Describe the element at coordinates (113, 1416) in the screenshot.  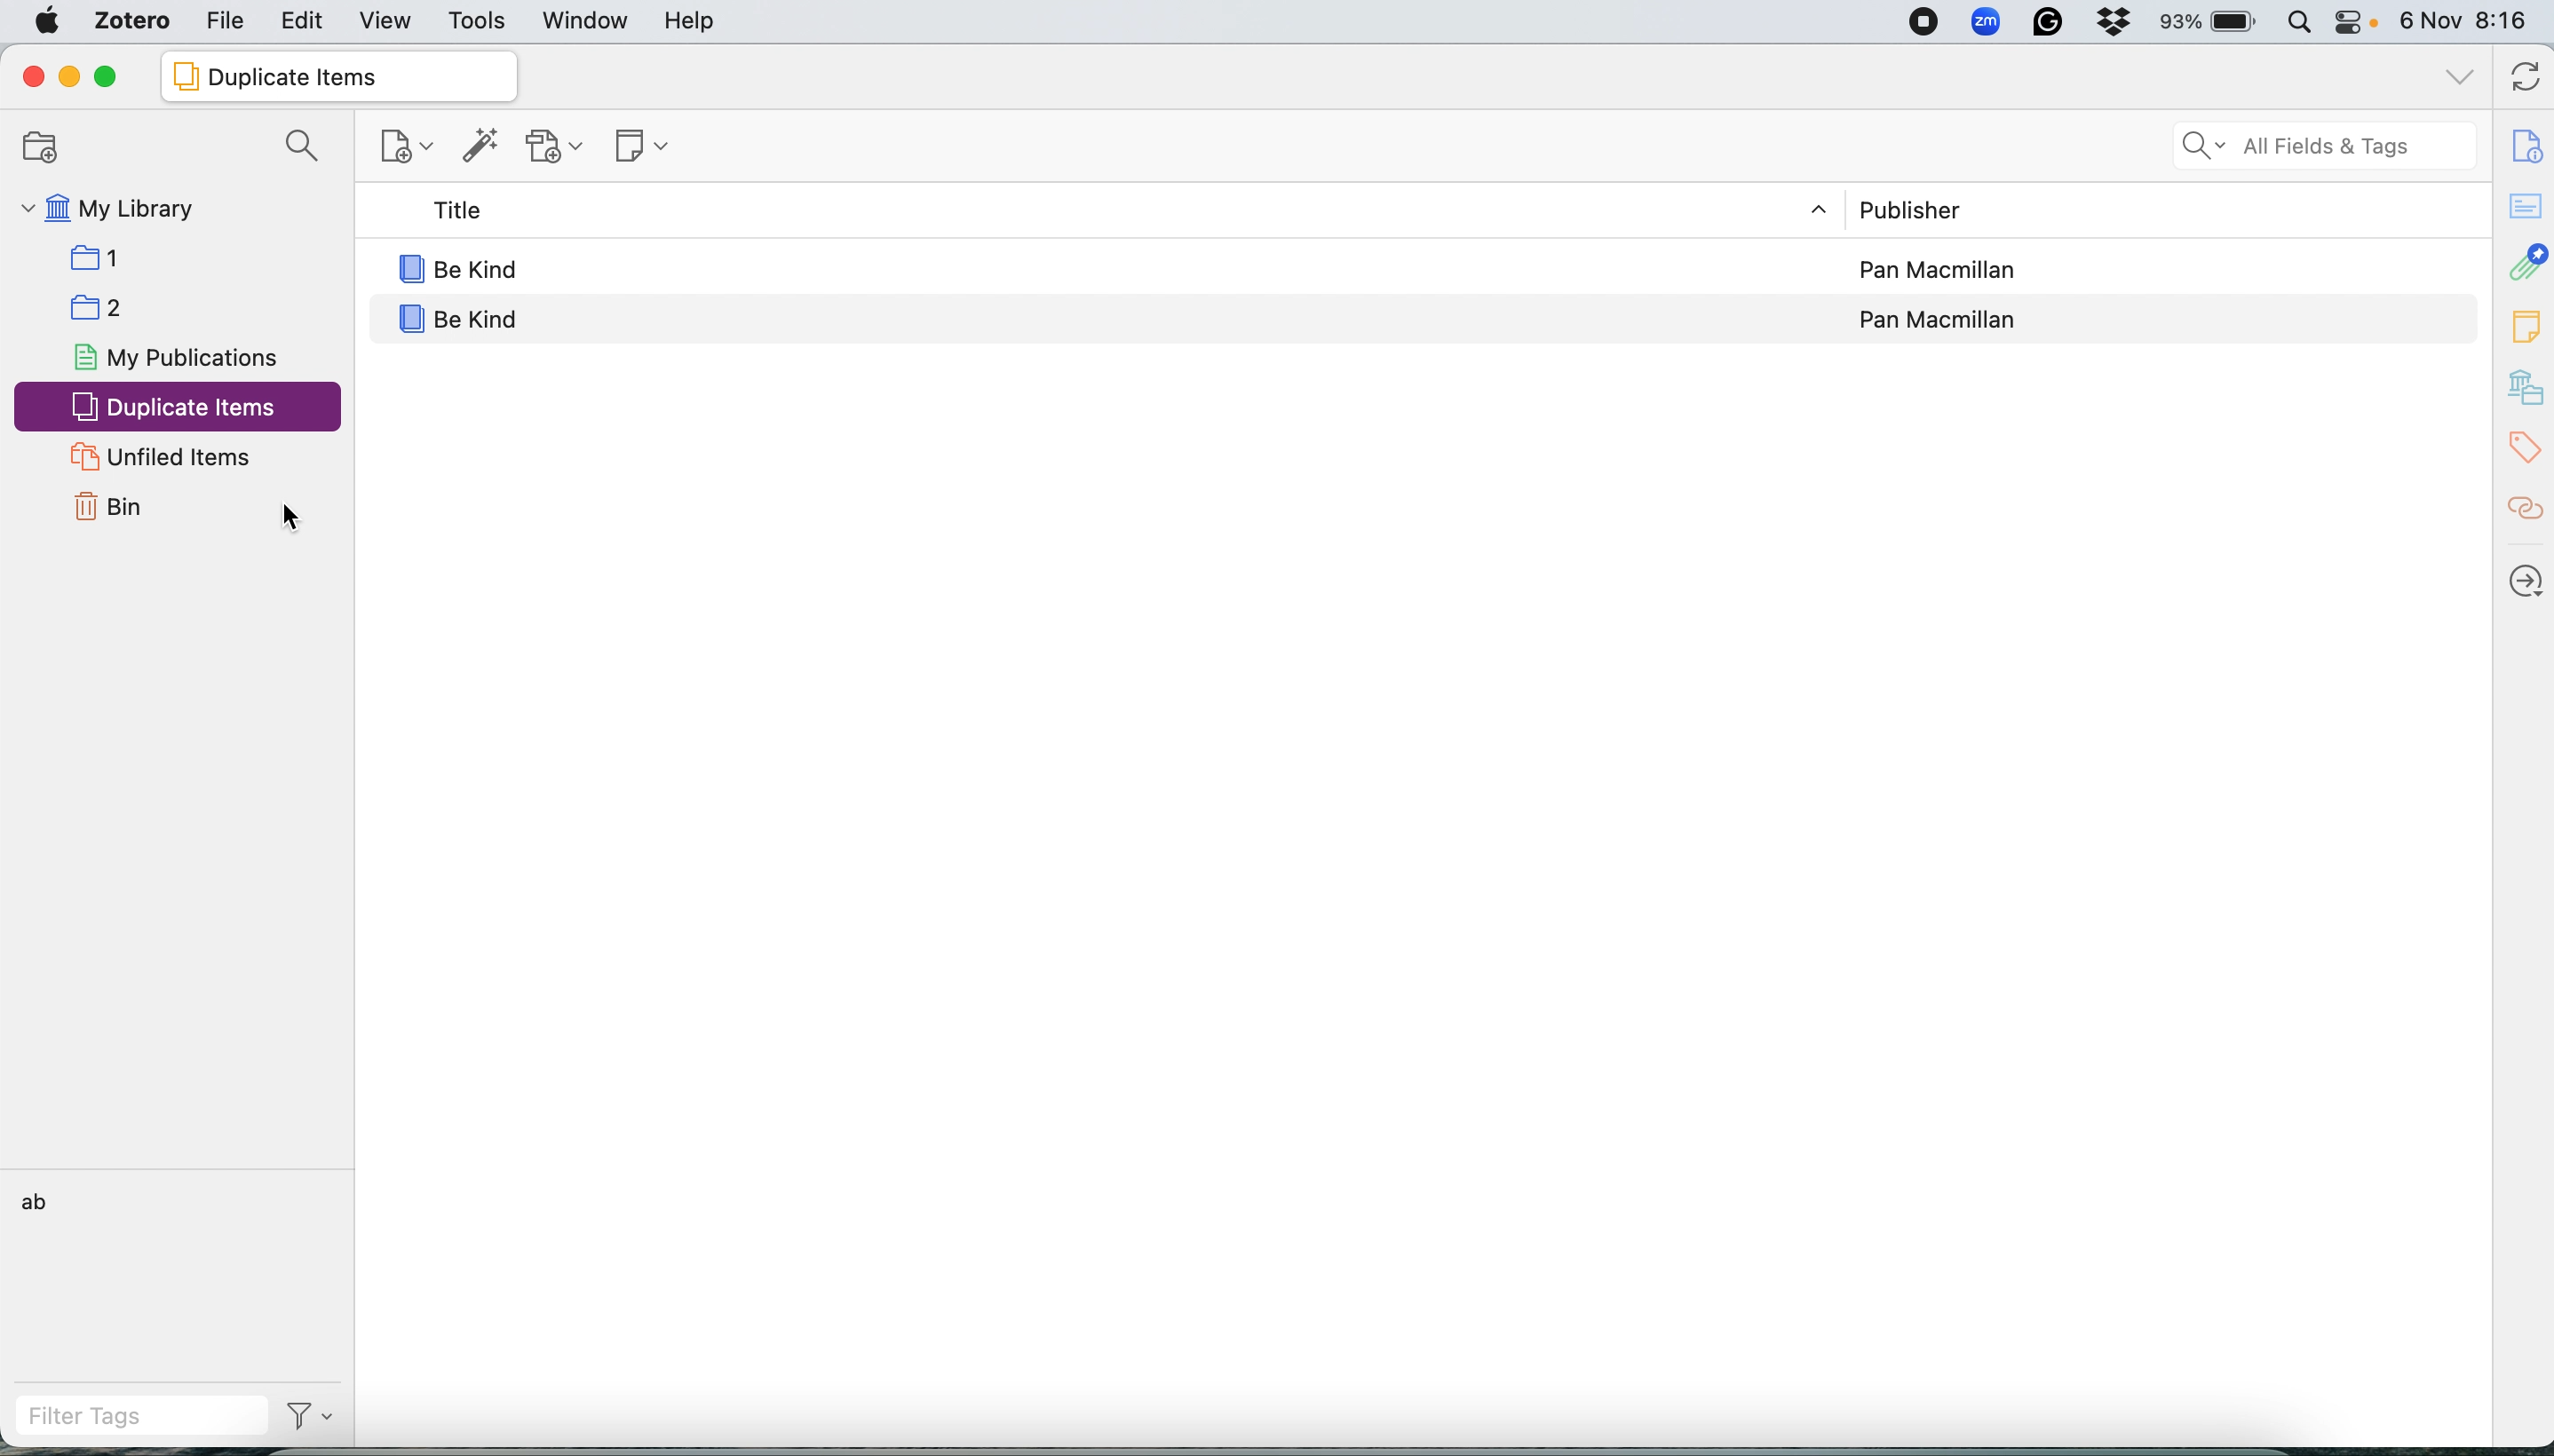
I see `filter tags` at that location.